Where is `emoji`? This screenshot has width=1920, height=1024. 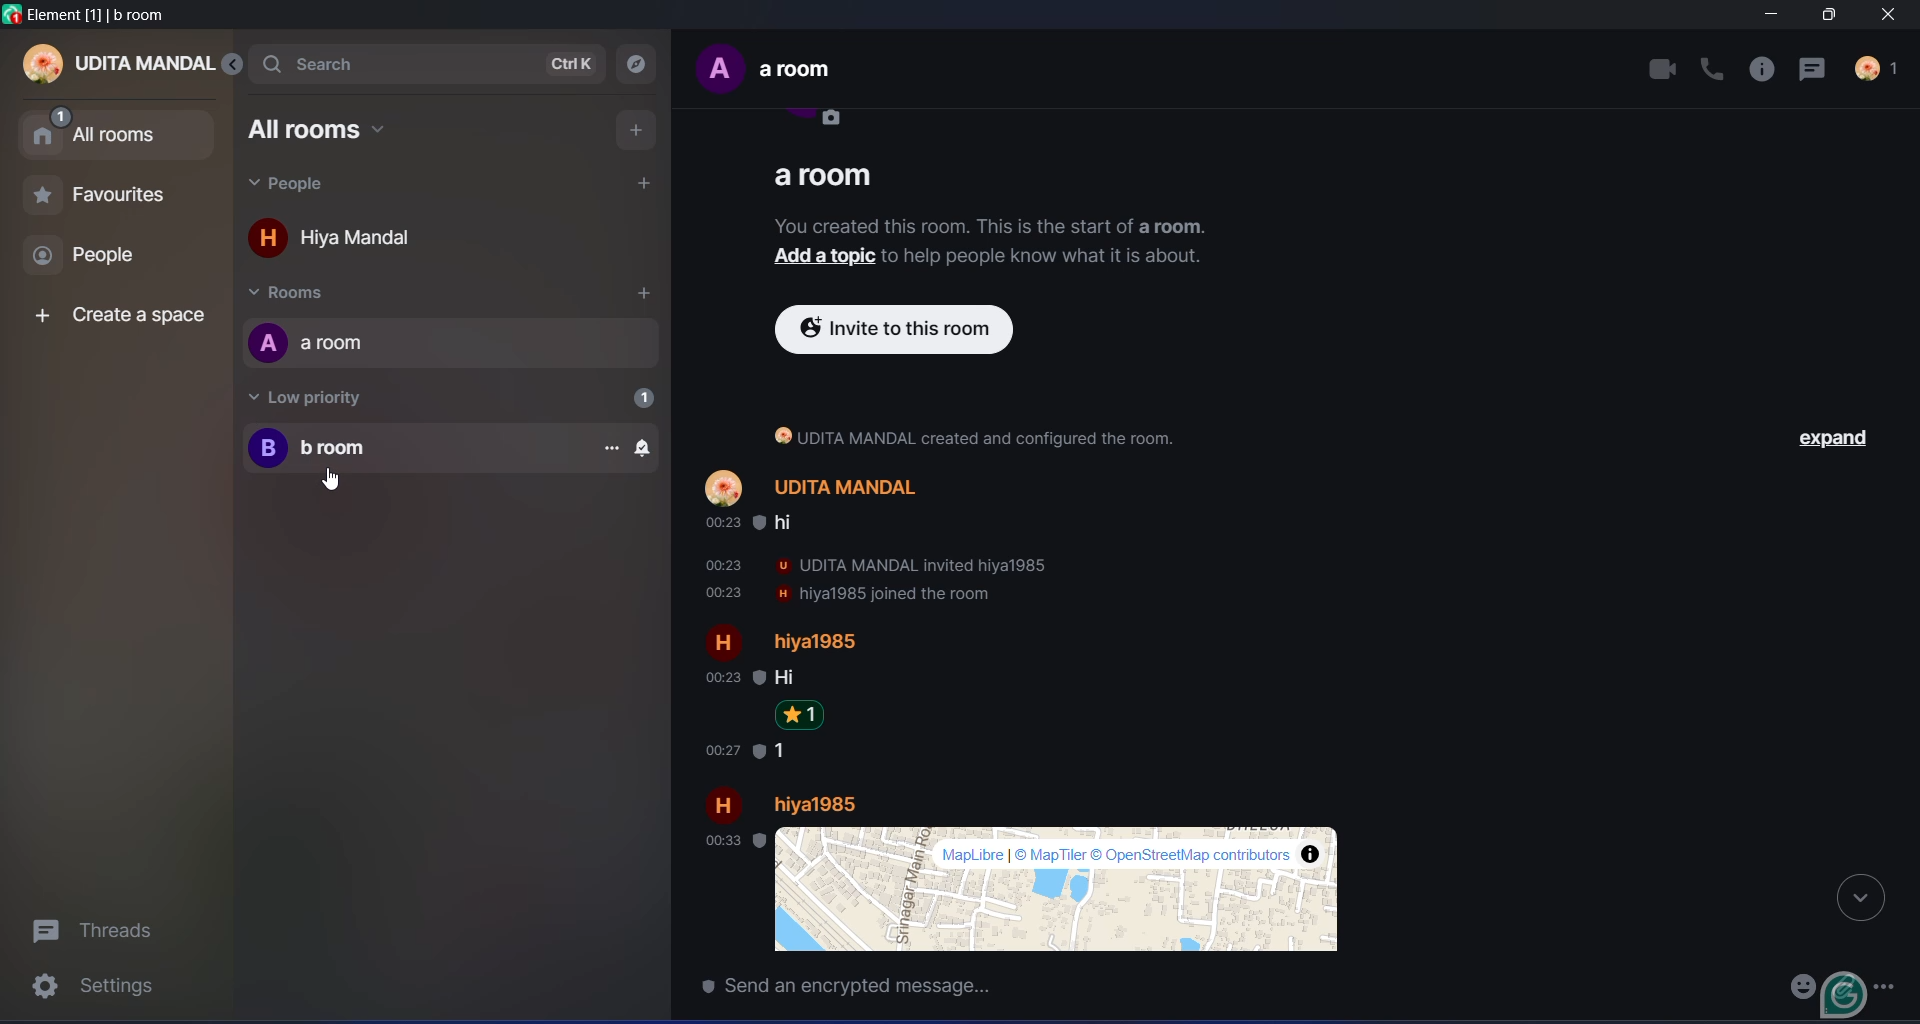
emoji is located at coordinates (1795, 985).